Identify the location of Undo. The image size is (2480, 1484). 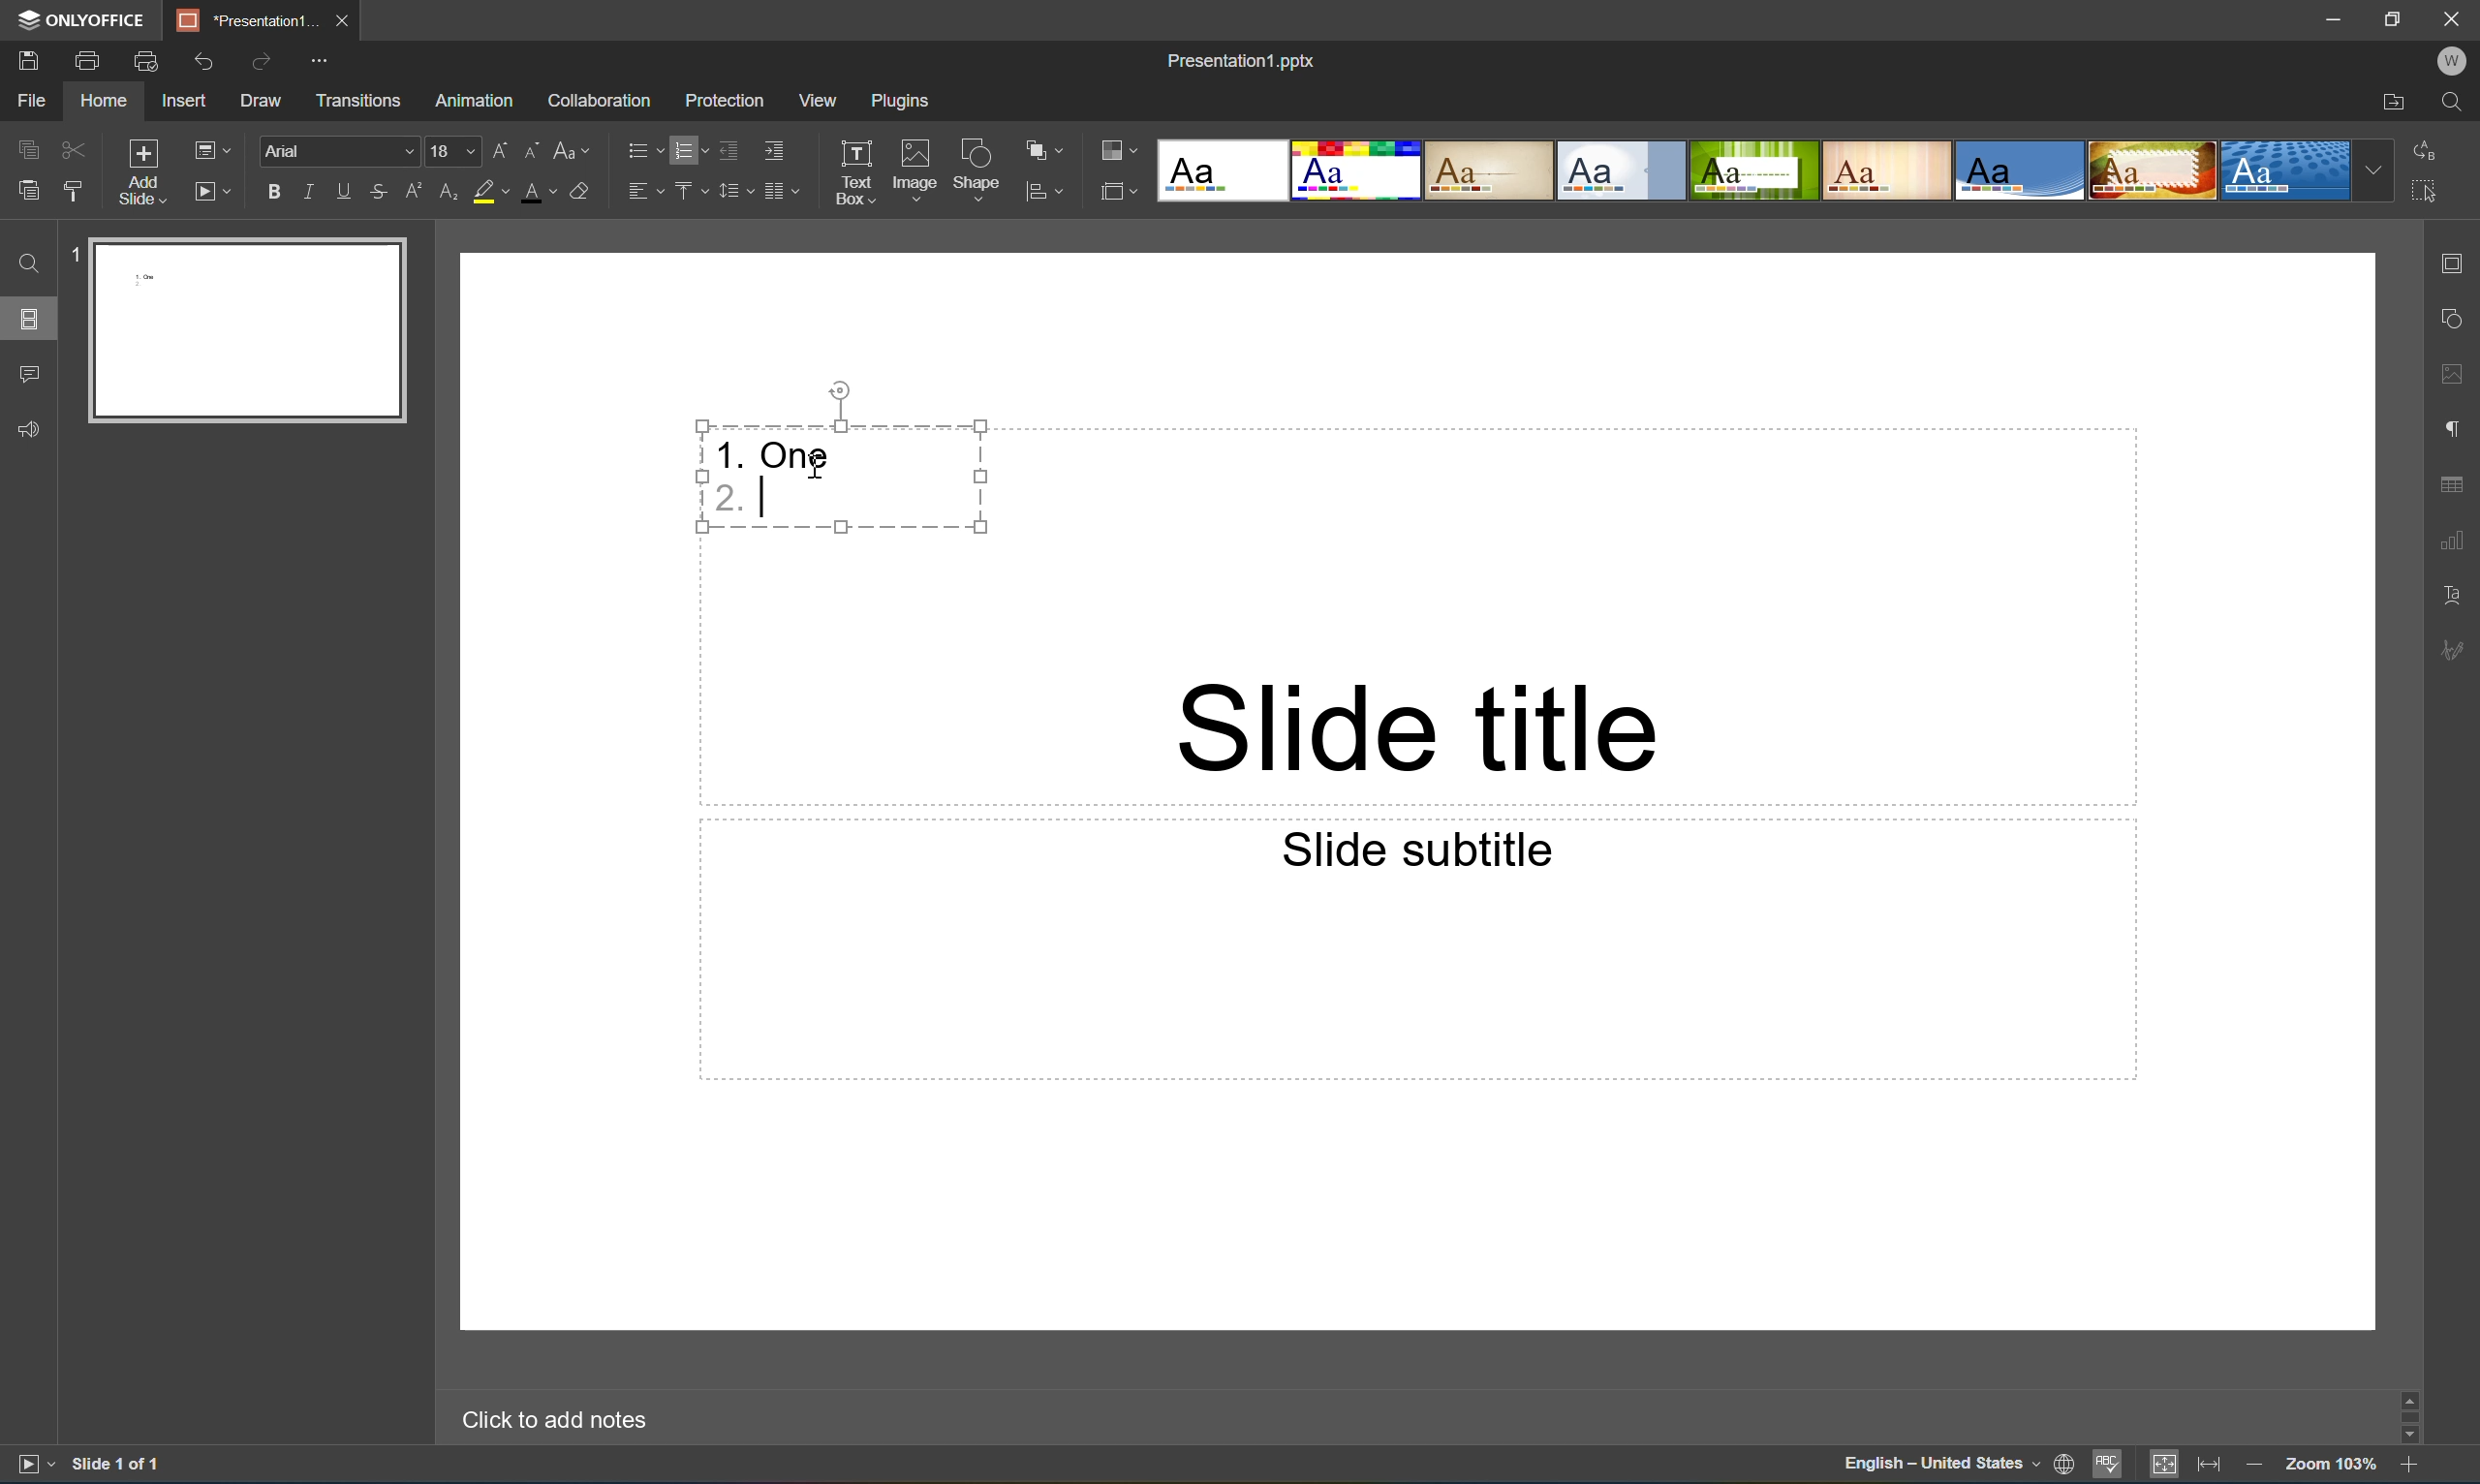
(213, 66).